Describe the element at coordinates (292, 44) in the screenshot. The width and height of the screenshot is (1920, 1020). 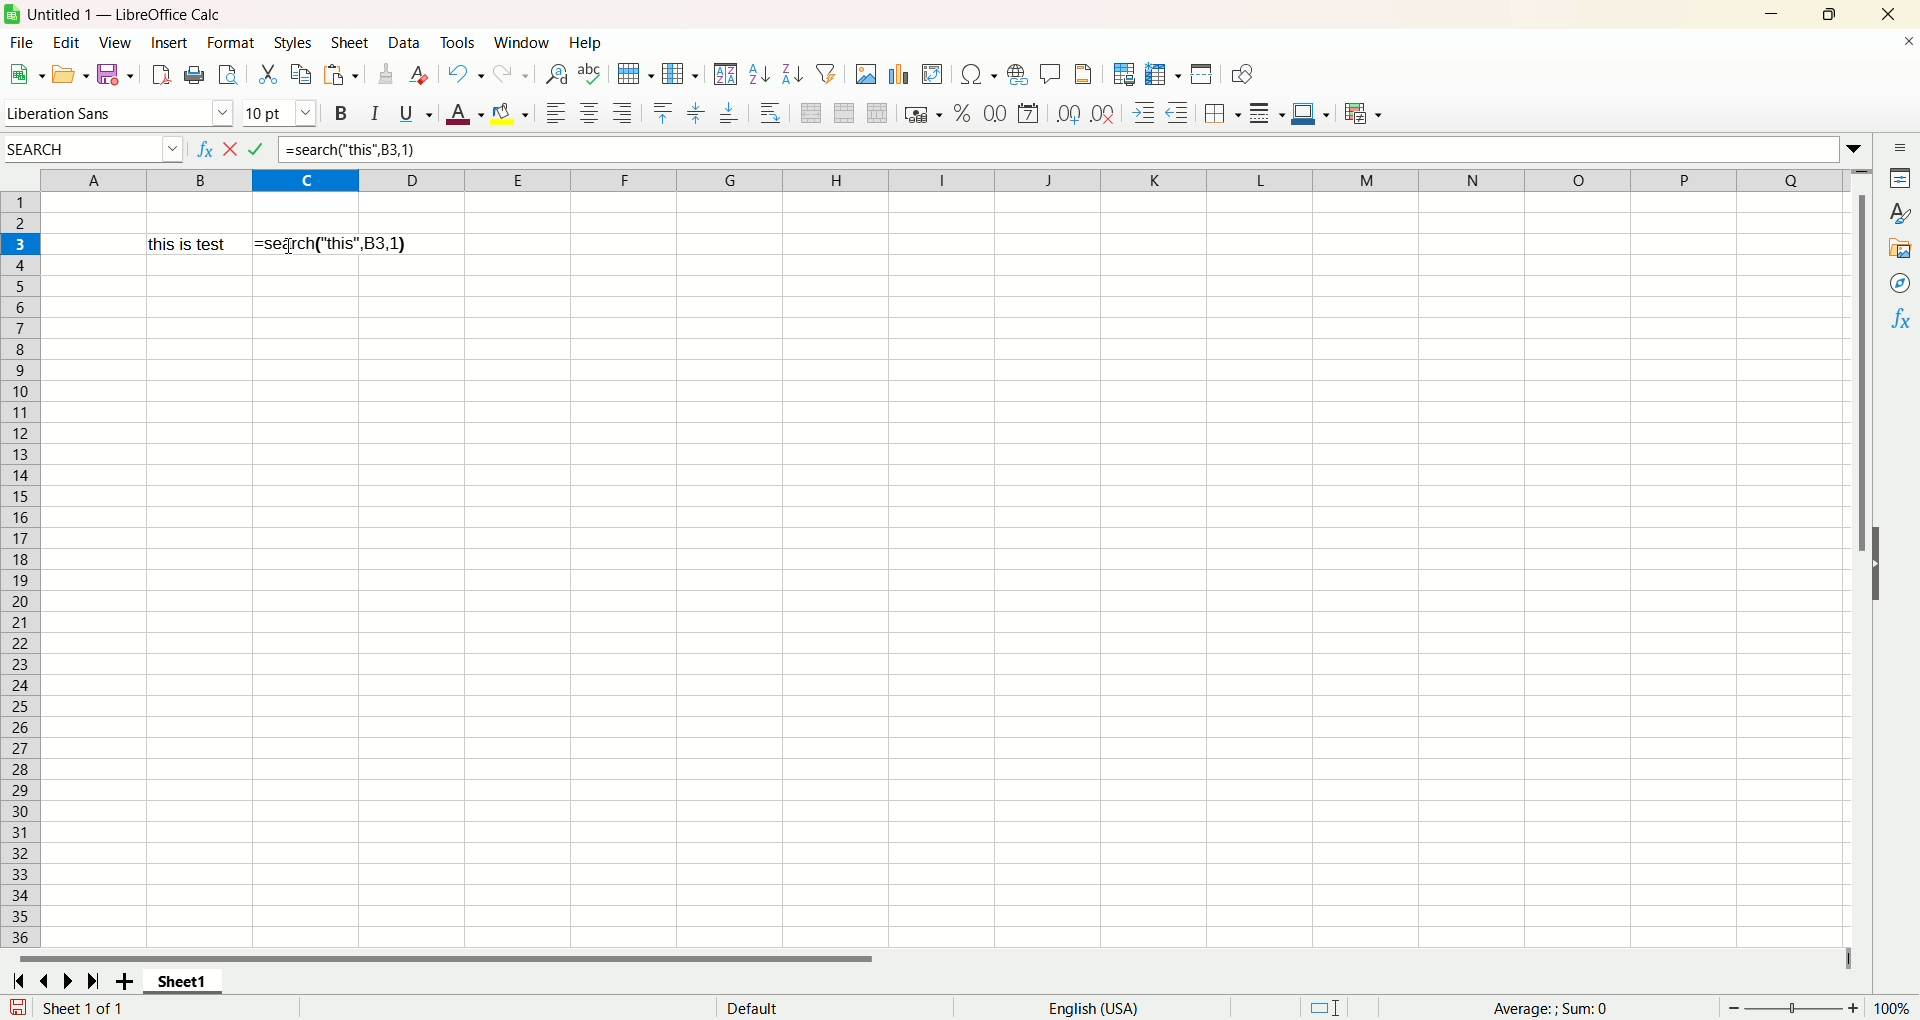
I see `styles` at that location.